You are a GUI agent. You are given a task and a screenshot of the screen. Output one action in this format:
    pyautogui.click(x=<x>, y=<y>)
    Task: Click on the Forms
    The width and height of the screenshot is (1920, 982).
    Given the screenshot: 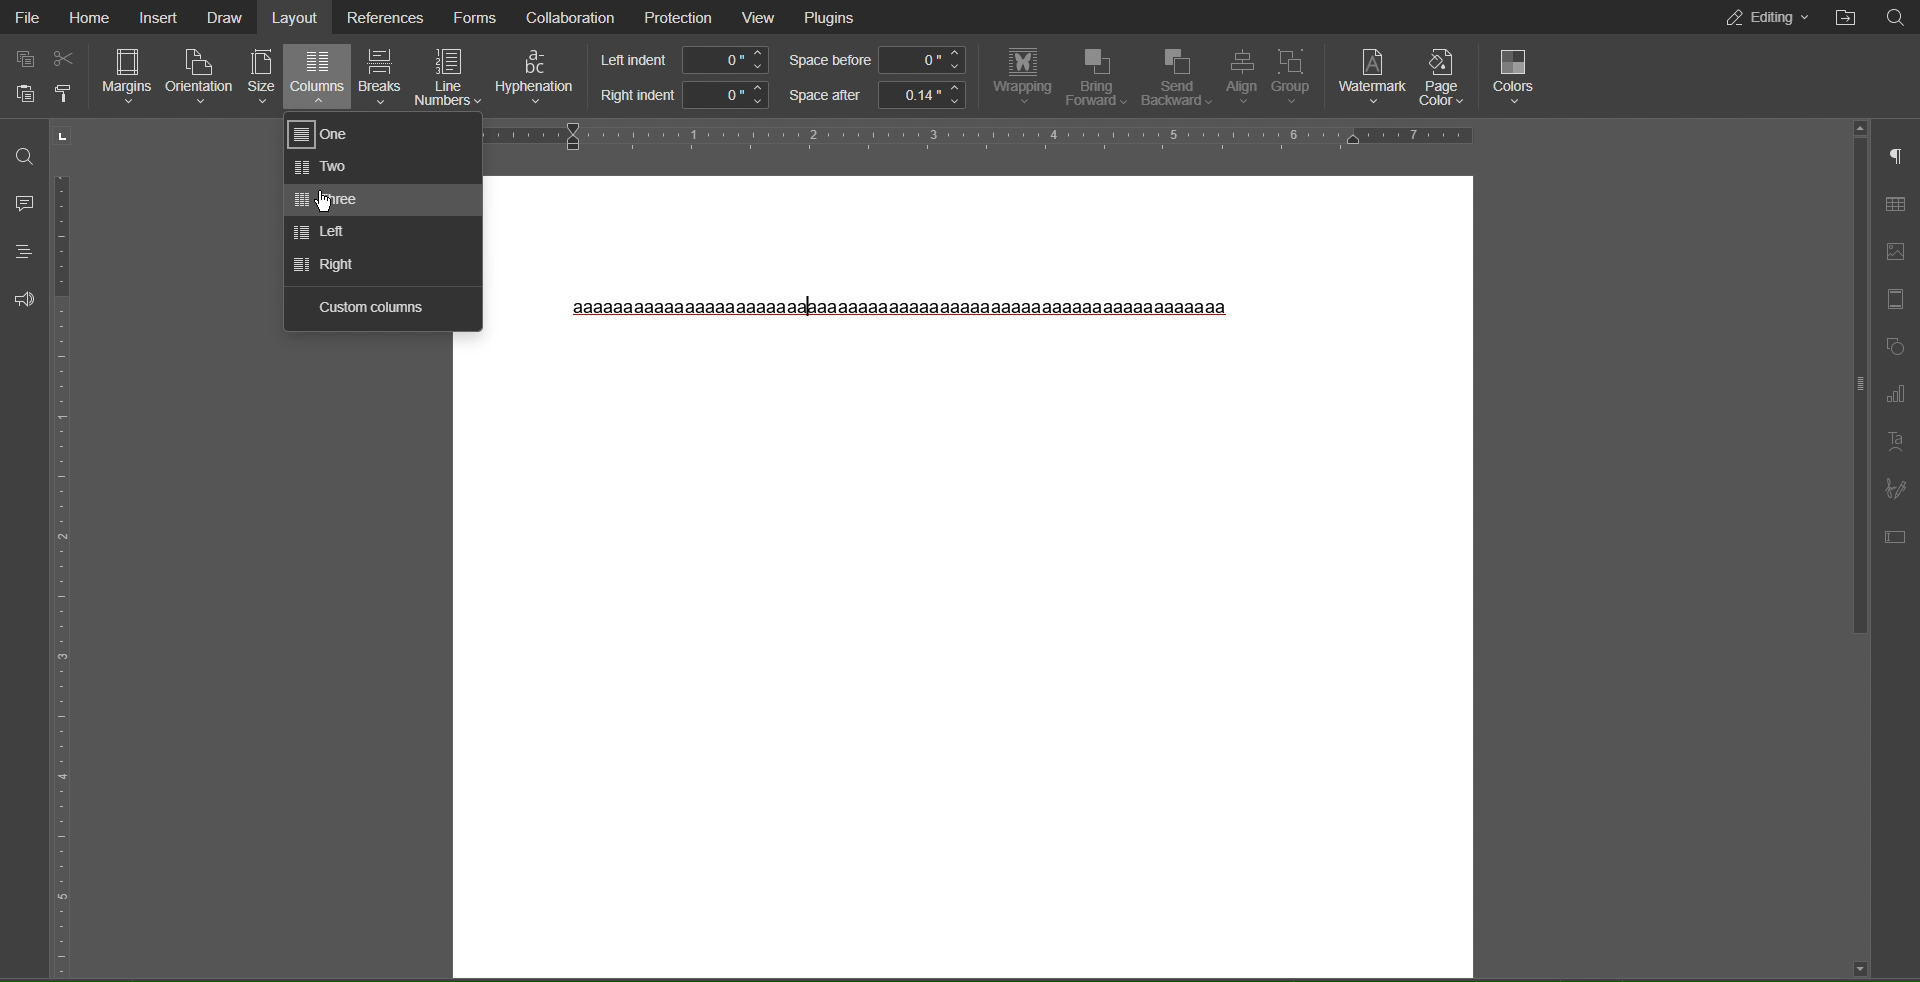 What is the action you would take?
    pyautogui.click(x=474, y=18)
    